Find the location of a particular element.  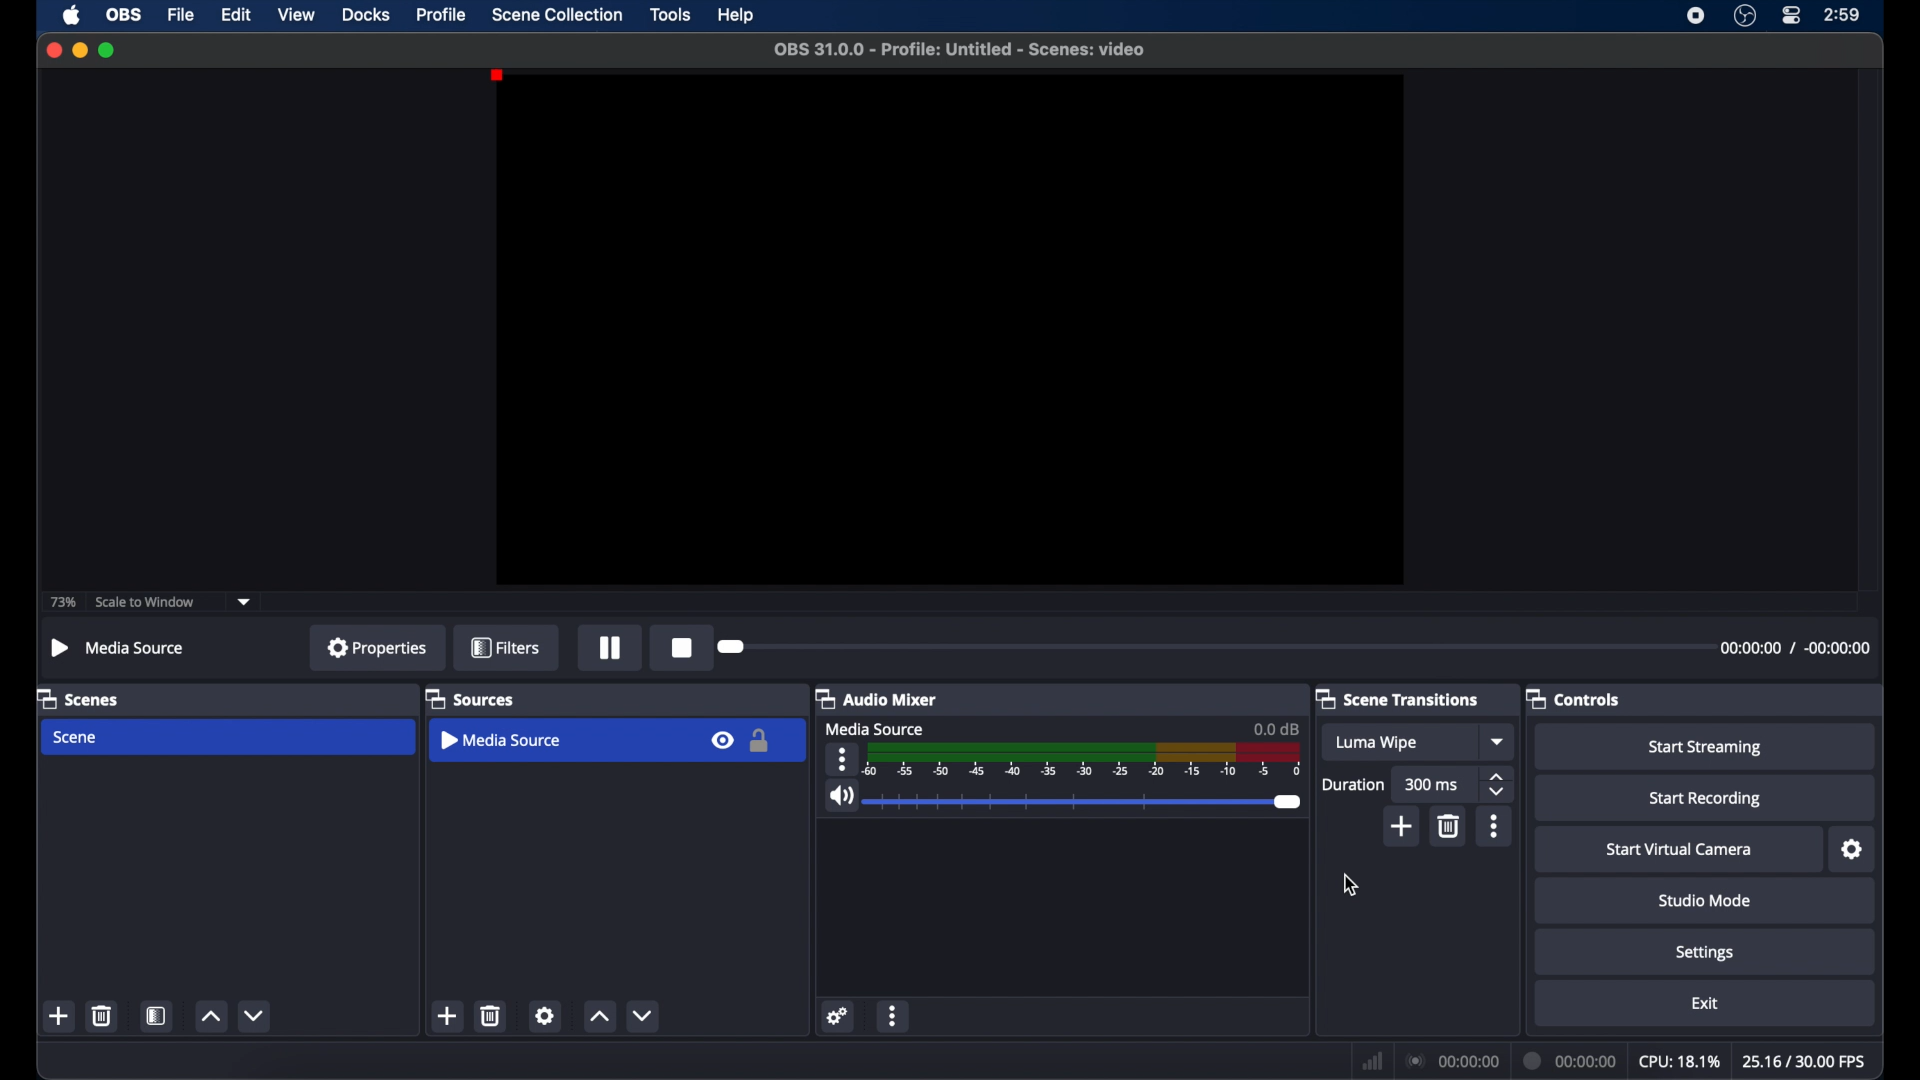

0.0 is located at coordinates (1276, 728).